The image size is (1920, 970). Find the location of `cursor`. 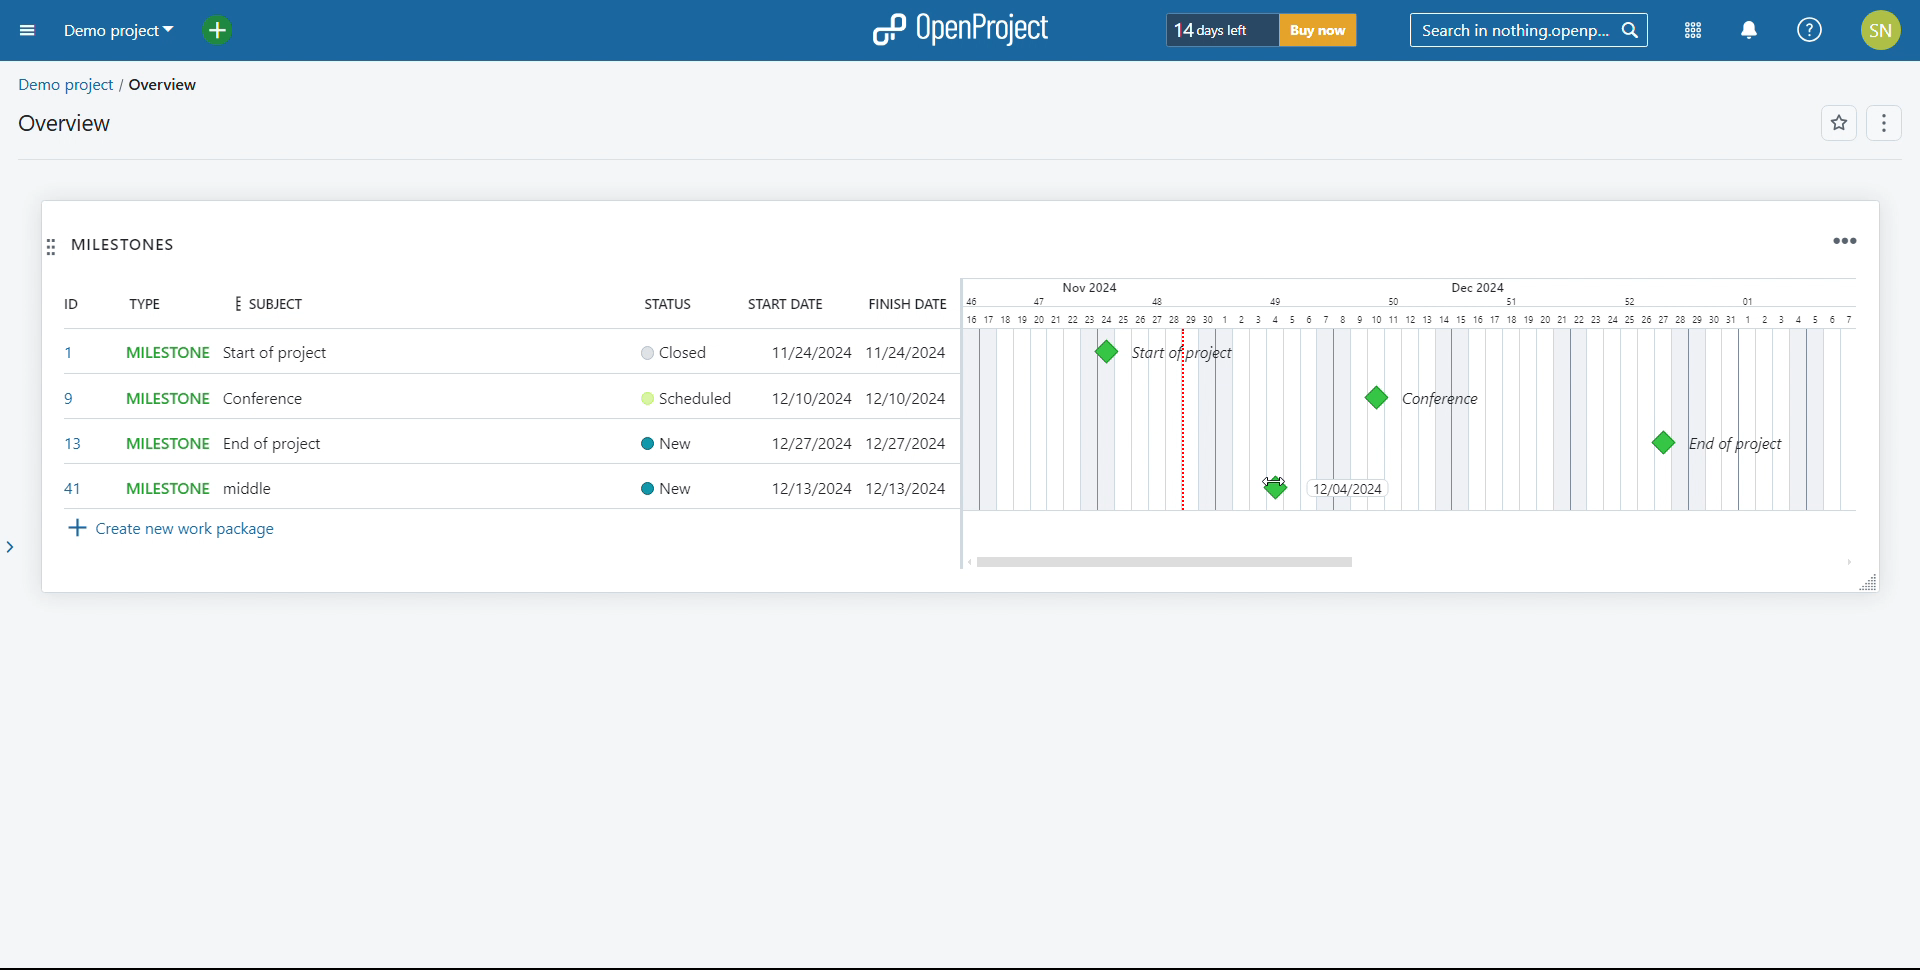

cursor is located at coordinates (1428, 486).